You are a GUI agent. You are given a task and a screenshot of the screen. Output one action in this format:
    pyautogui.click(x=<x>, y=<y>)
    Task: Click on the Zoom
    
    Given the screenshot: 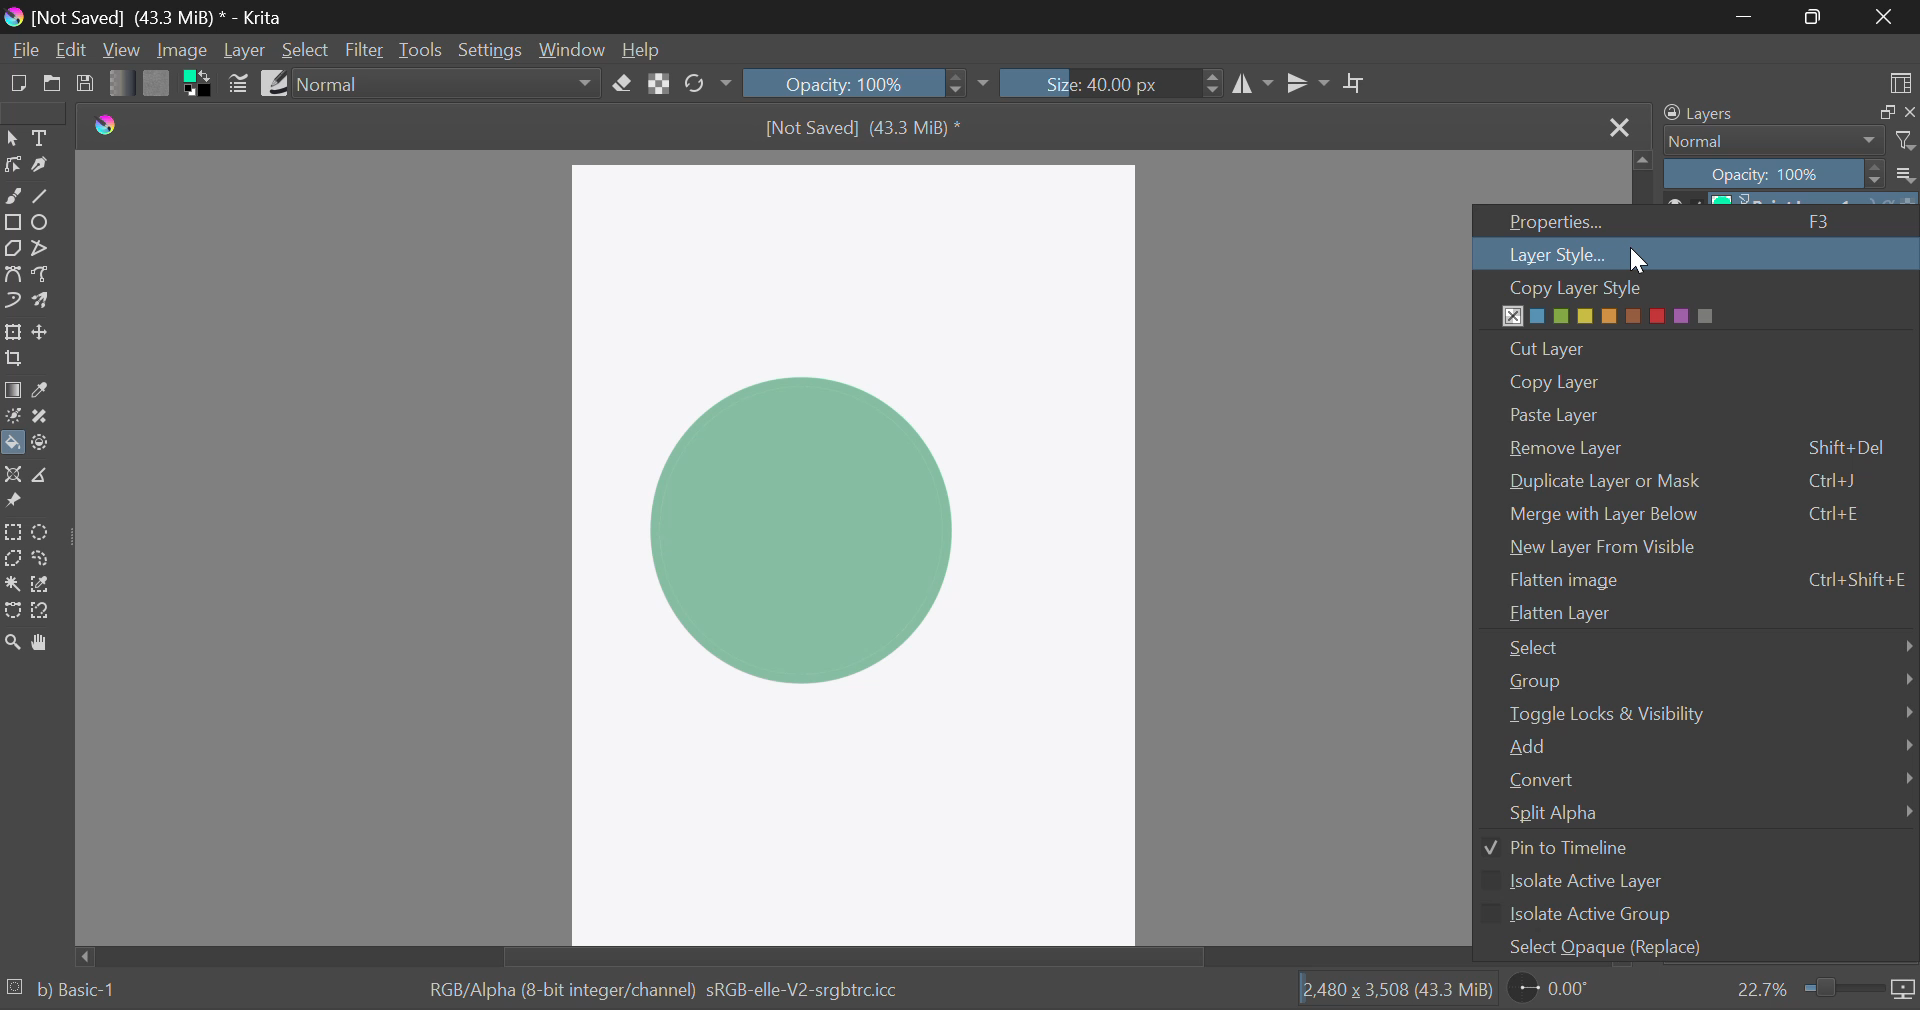 What is the action you would take?
    pyautogui.click(x=1825, y=989)
    